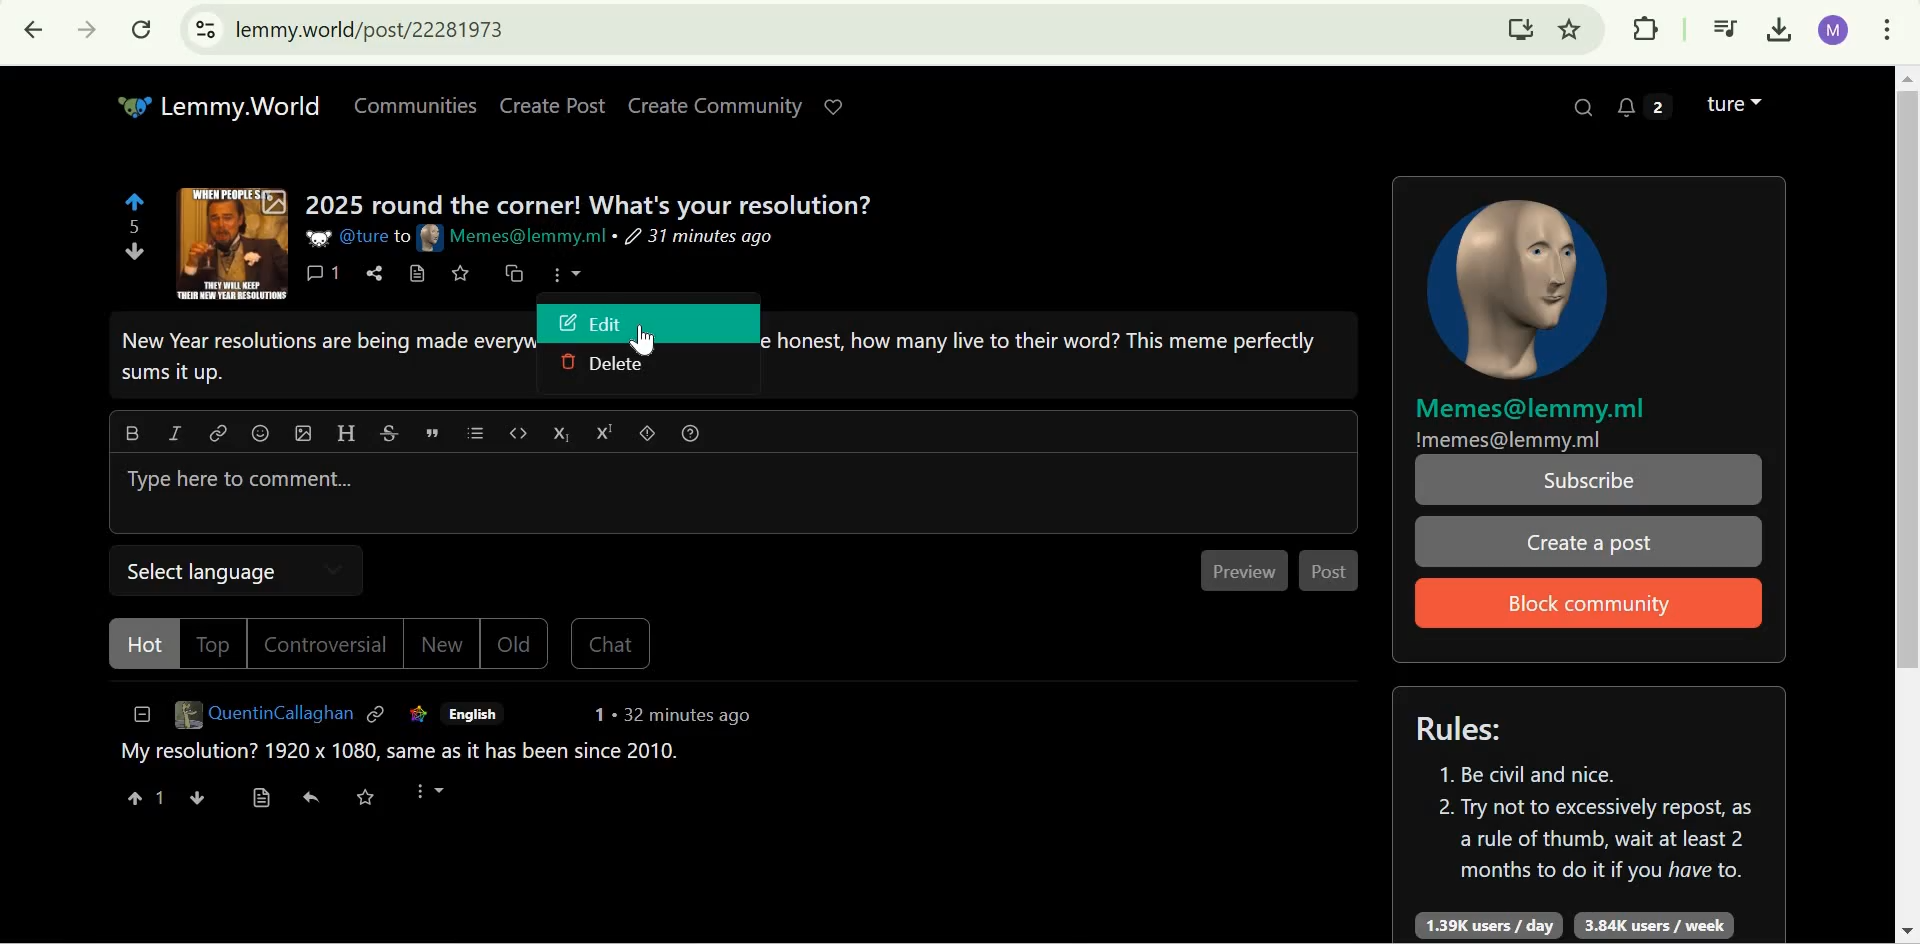  What do you see at coordinates (1726, 31) in the screenshot?
I see `Control your music, videos, and more` at bounding box center [1726, 31].